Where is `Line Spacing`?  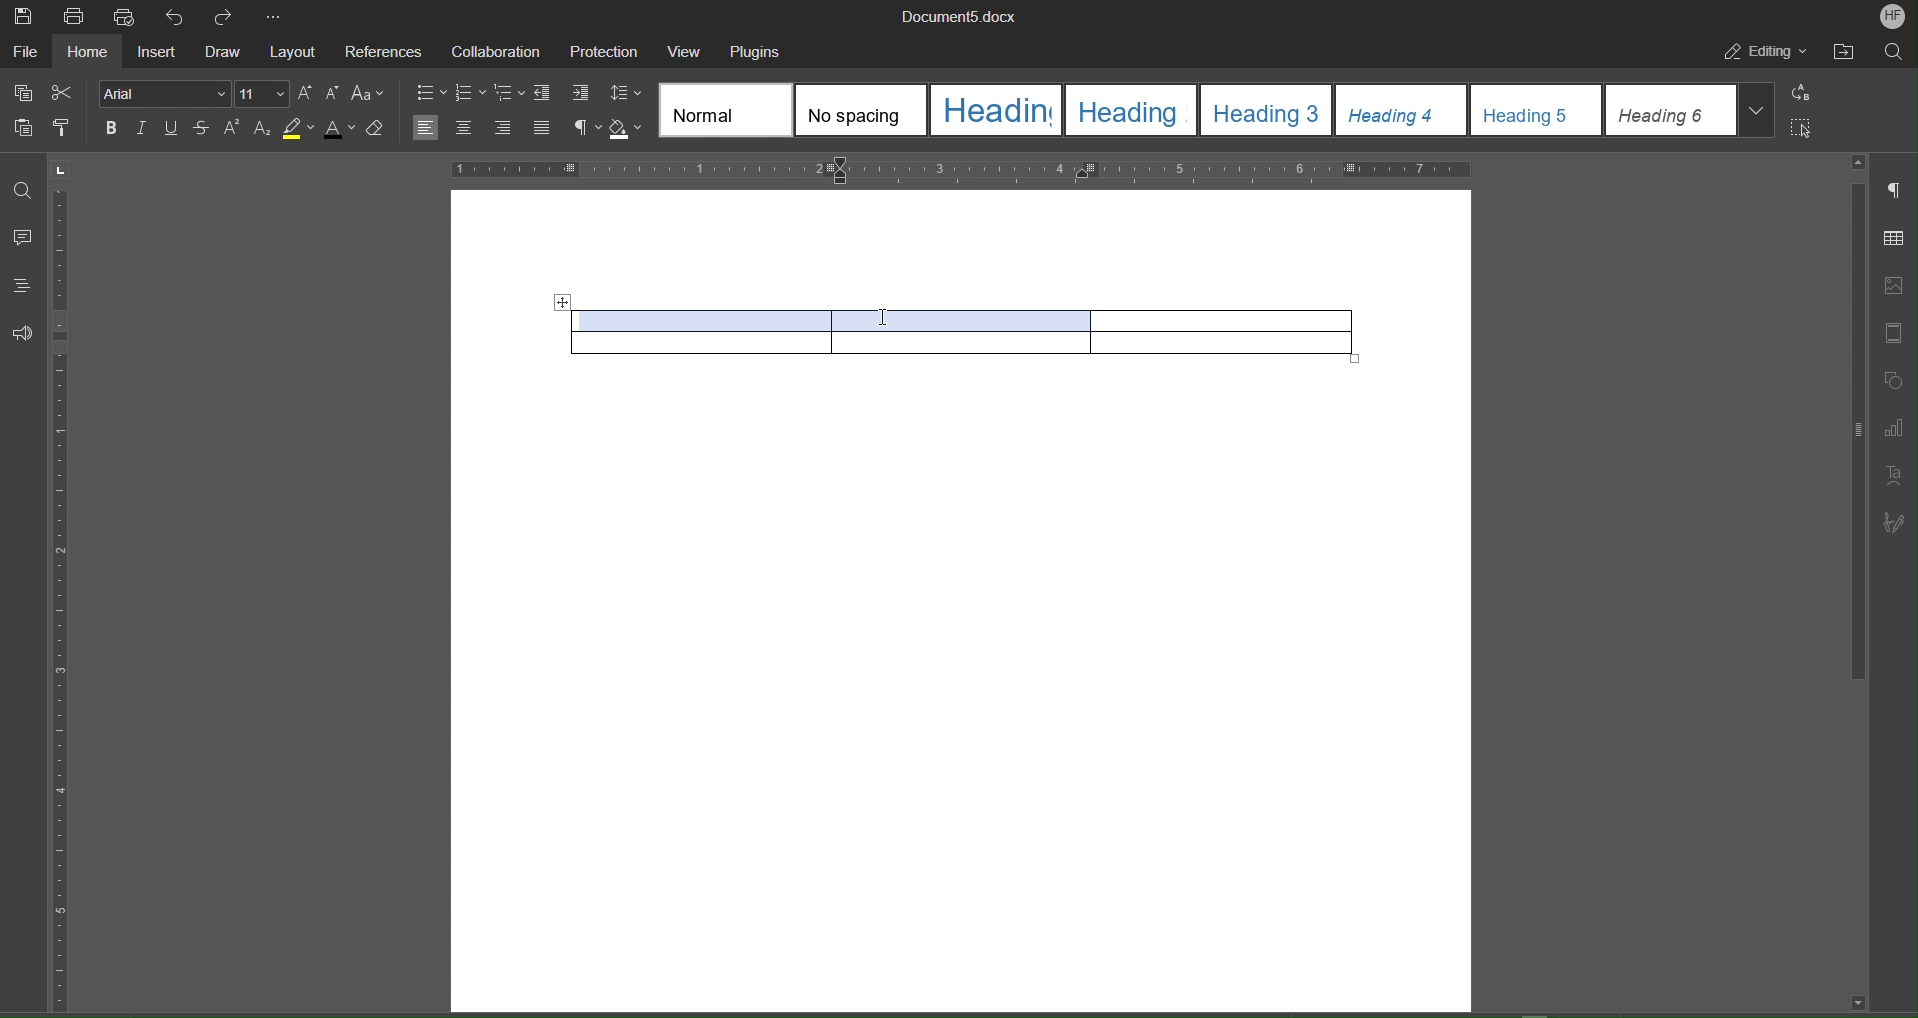 Line Spacing is located at coordinates (626, 94).